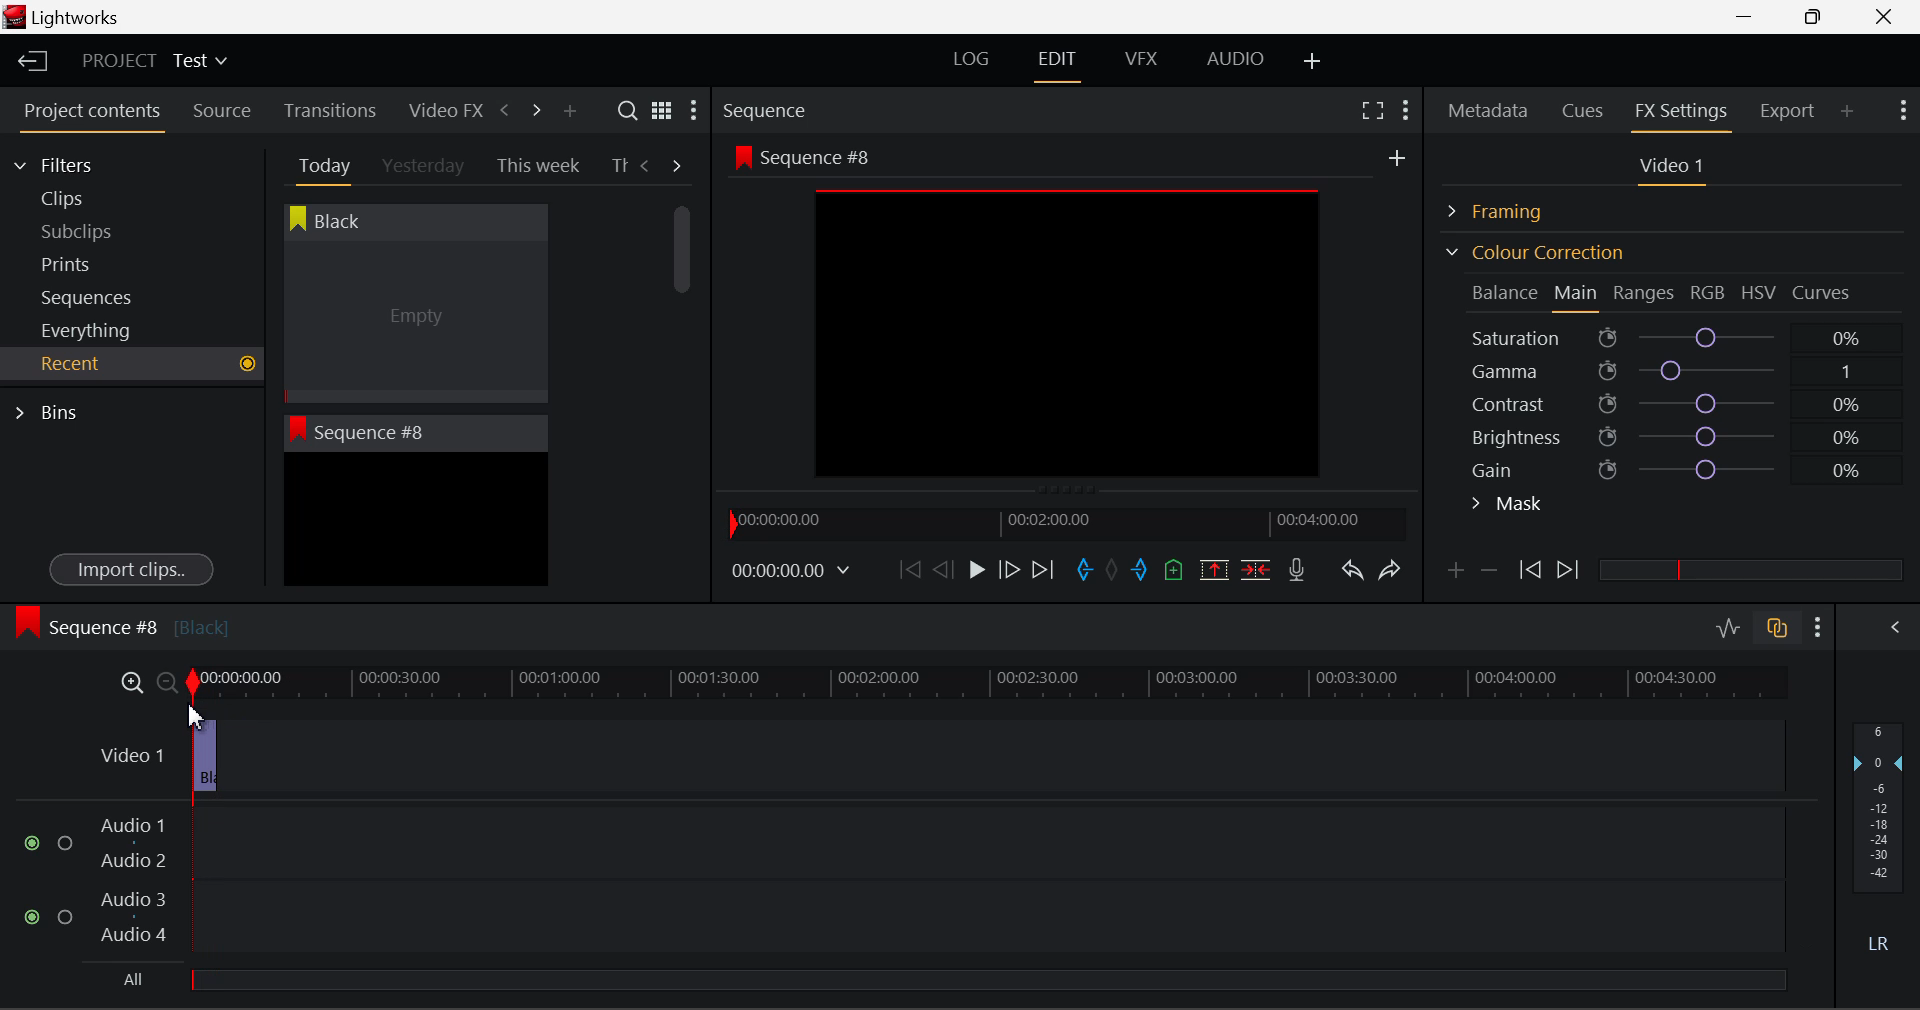 The image size is (1920, 1010). I want to click on Gamma, so click(1676, 371).